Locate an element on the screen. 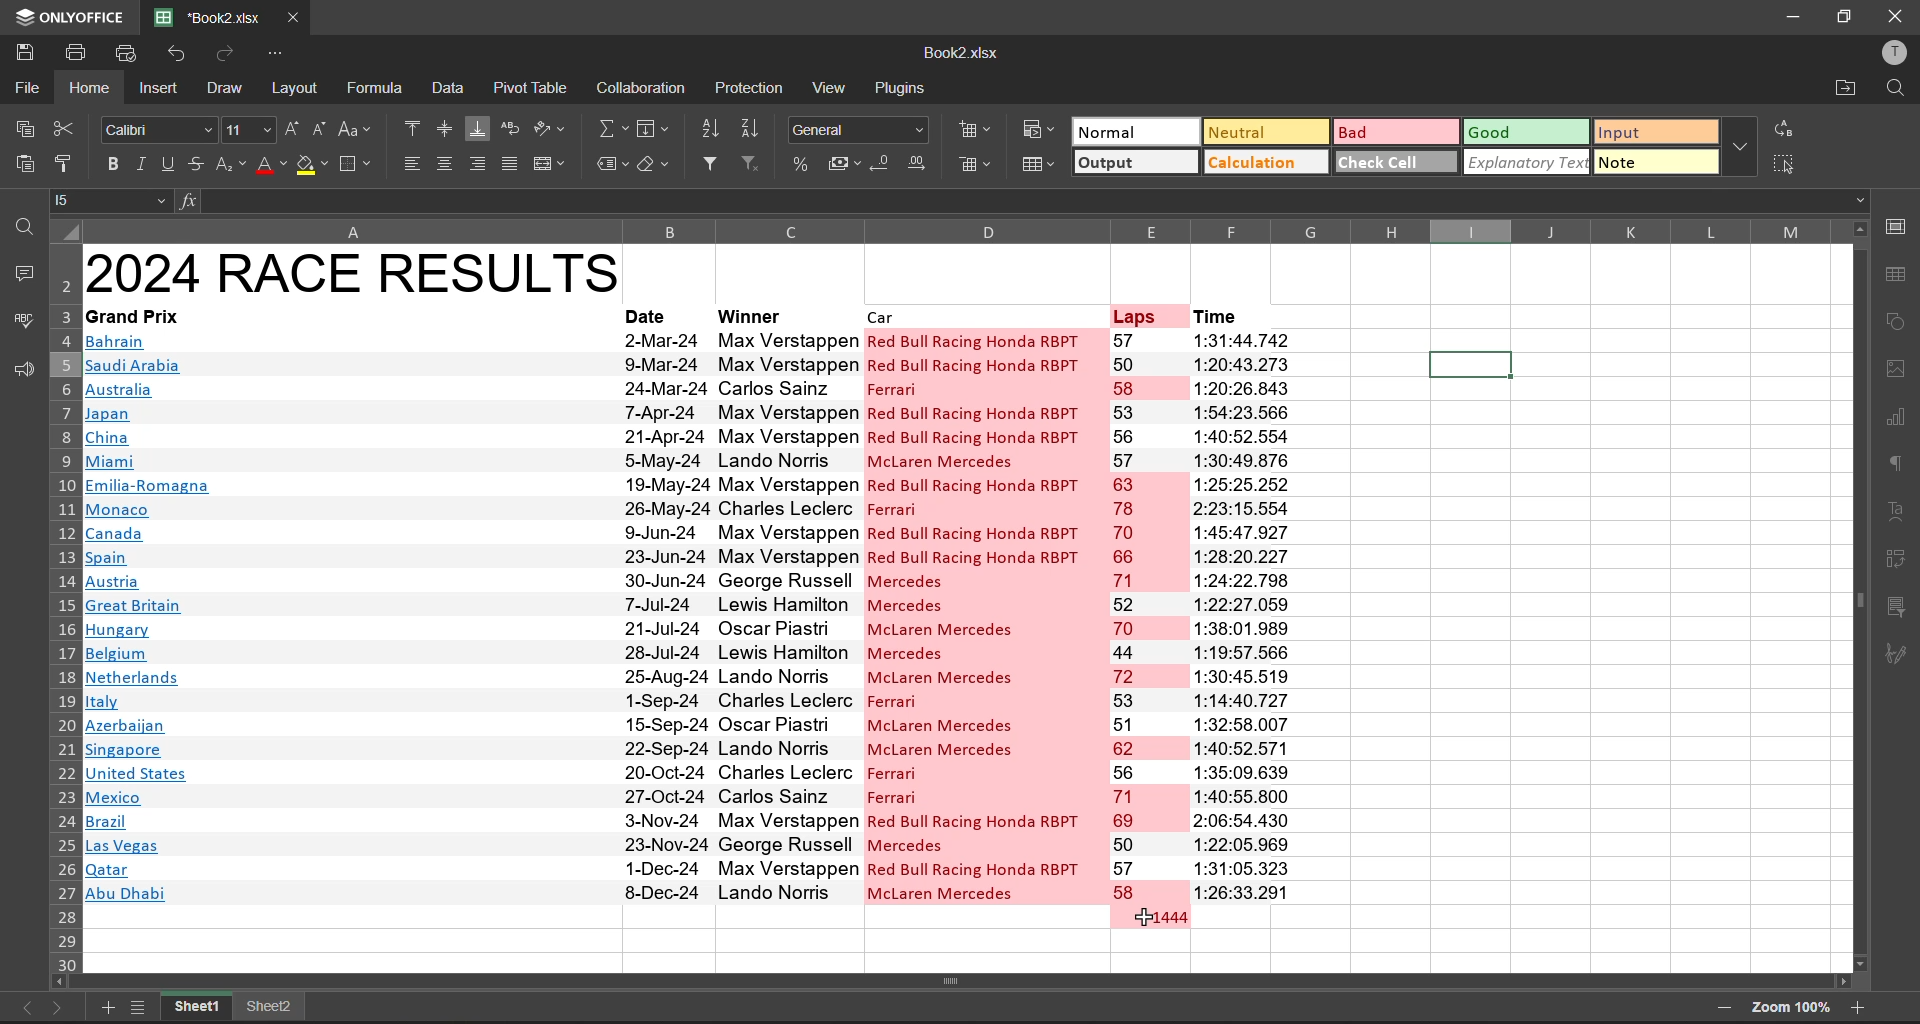 The width and height of the screenshot is (1920, 1024). protection is located at coordinates (750, 89).